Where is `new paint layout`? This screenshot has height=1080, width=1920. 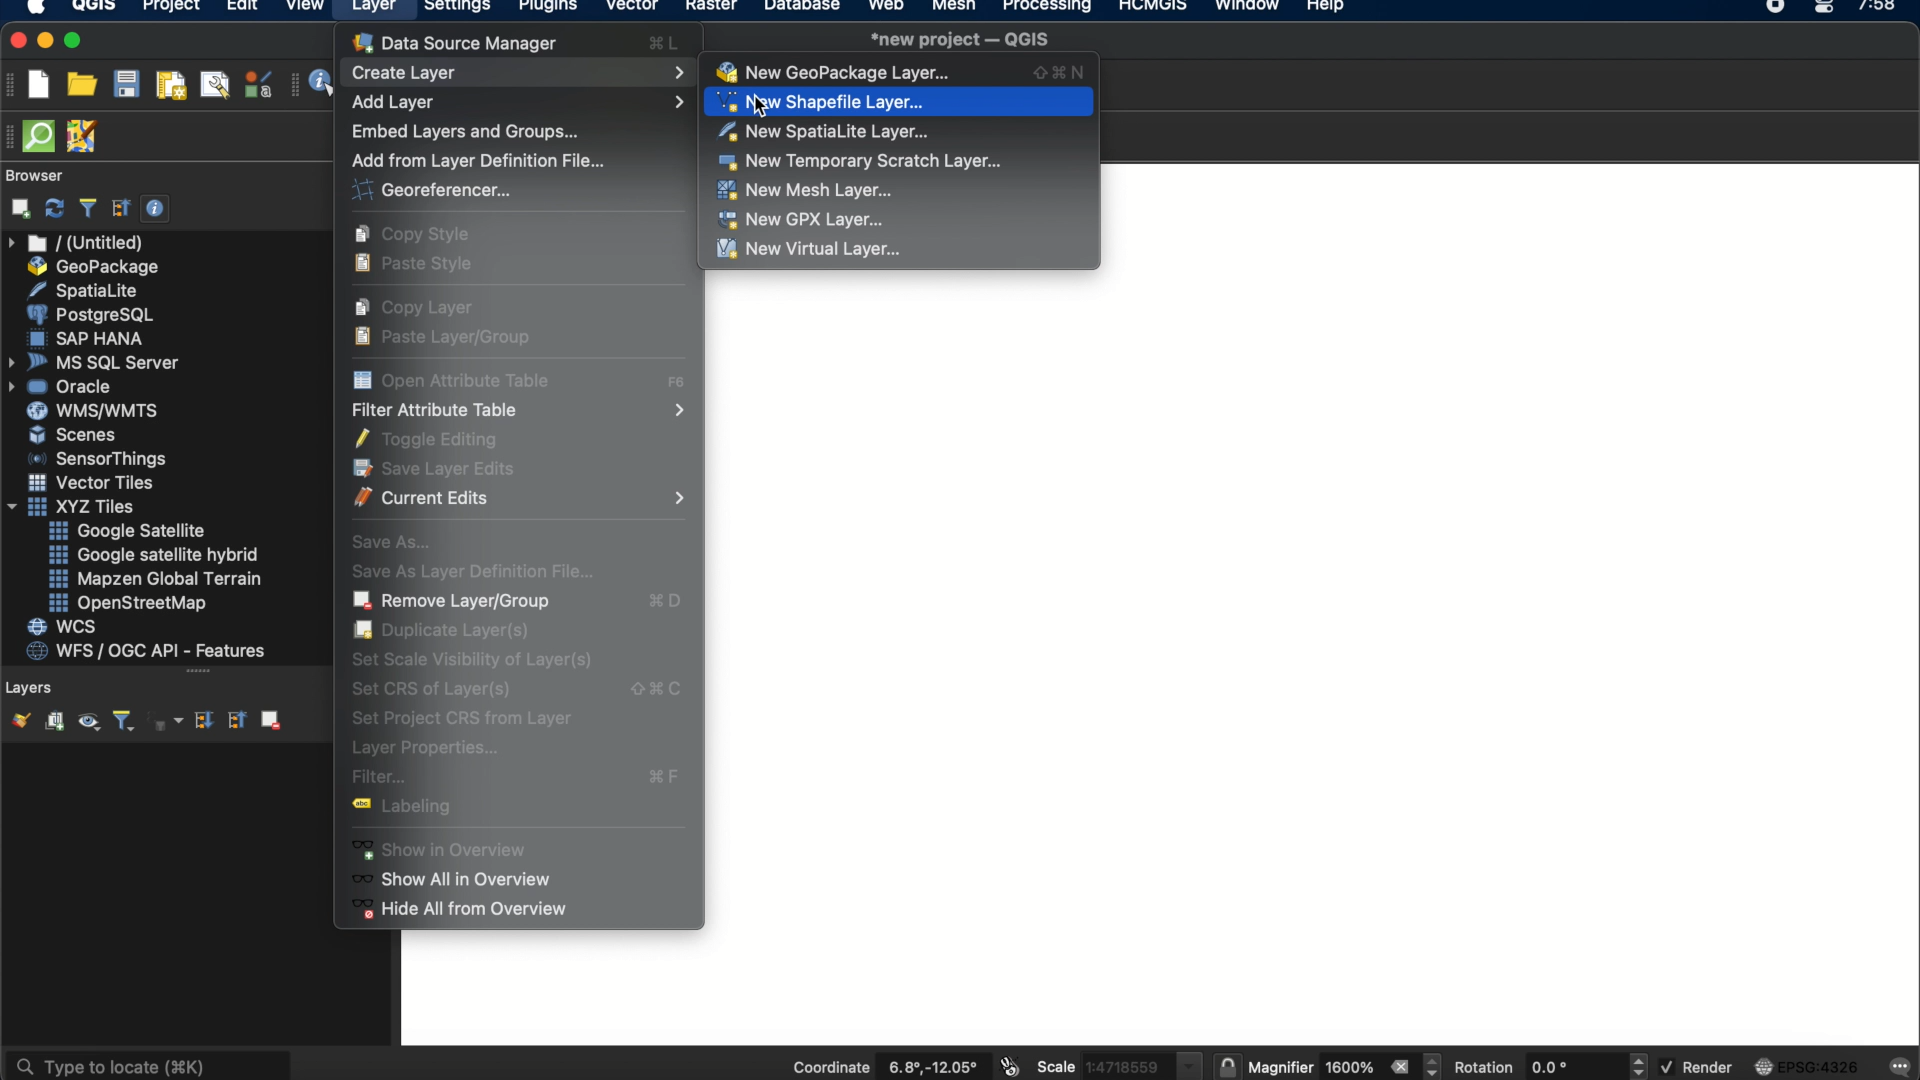 new paint layout is located at coordinates (169, 87).